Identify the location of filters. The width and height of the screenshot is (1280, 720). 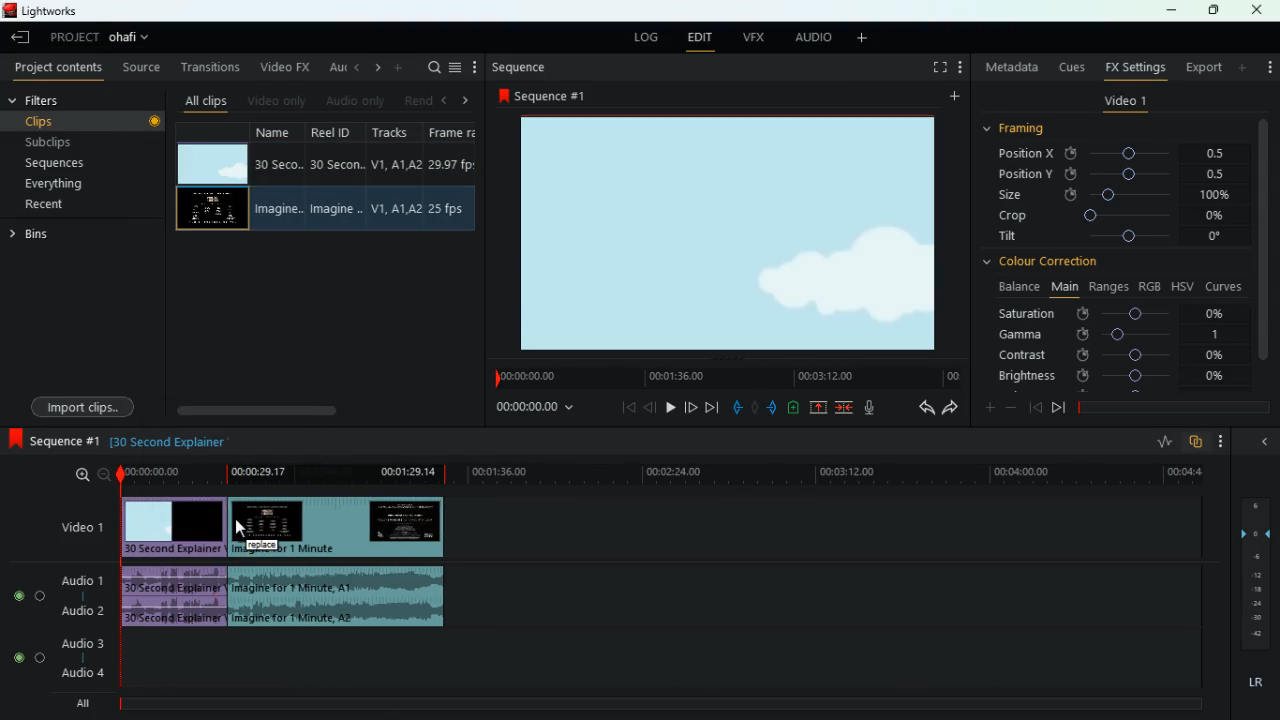
(50, 101).